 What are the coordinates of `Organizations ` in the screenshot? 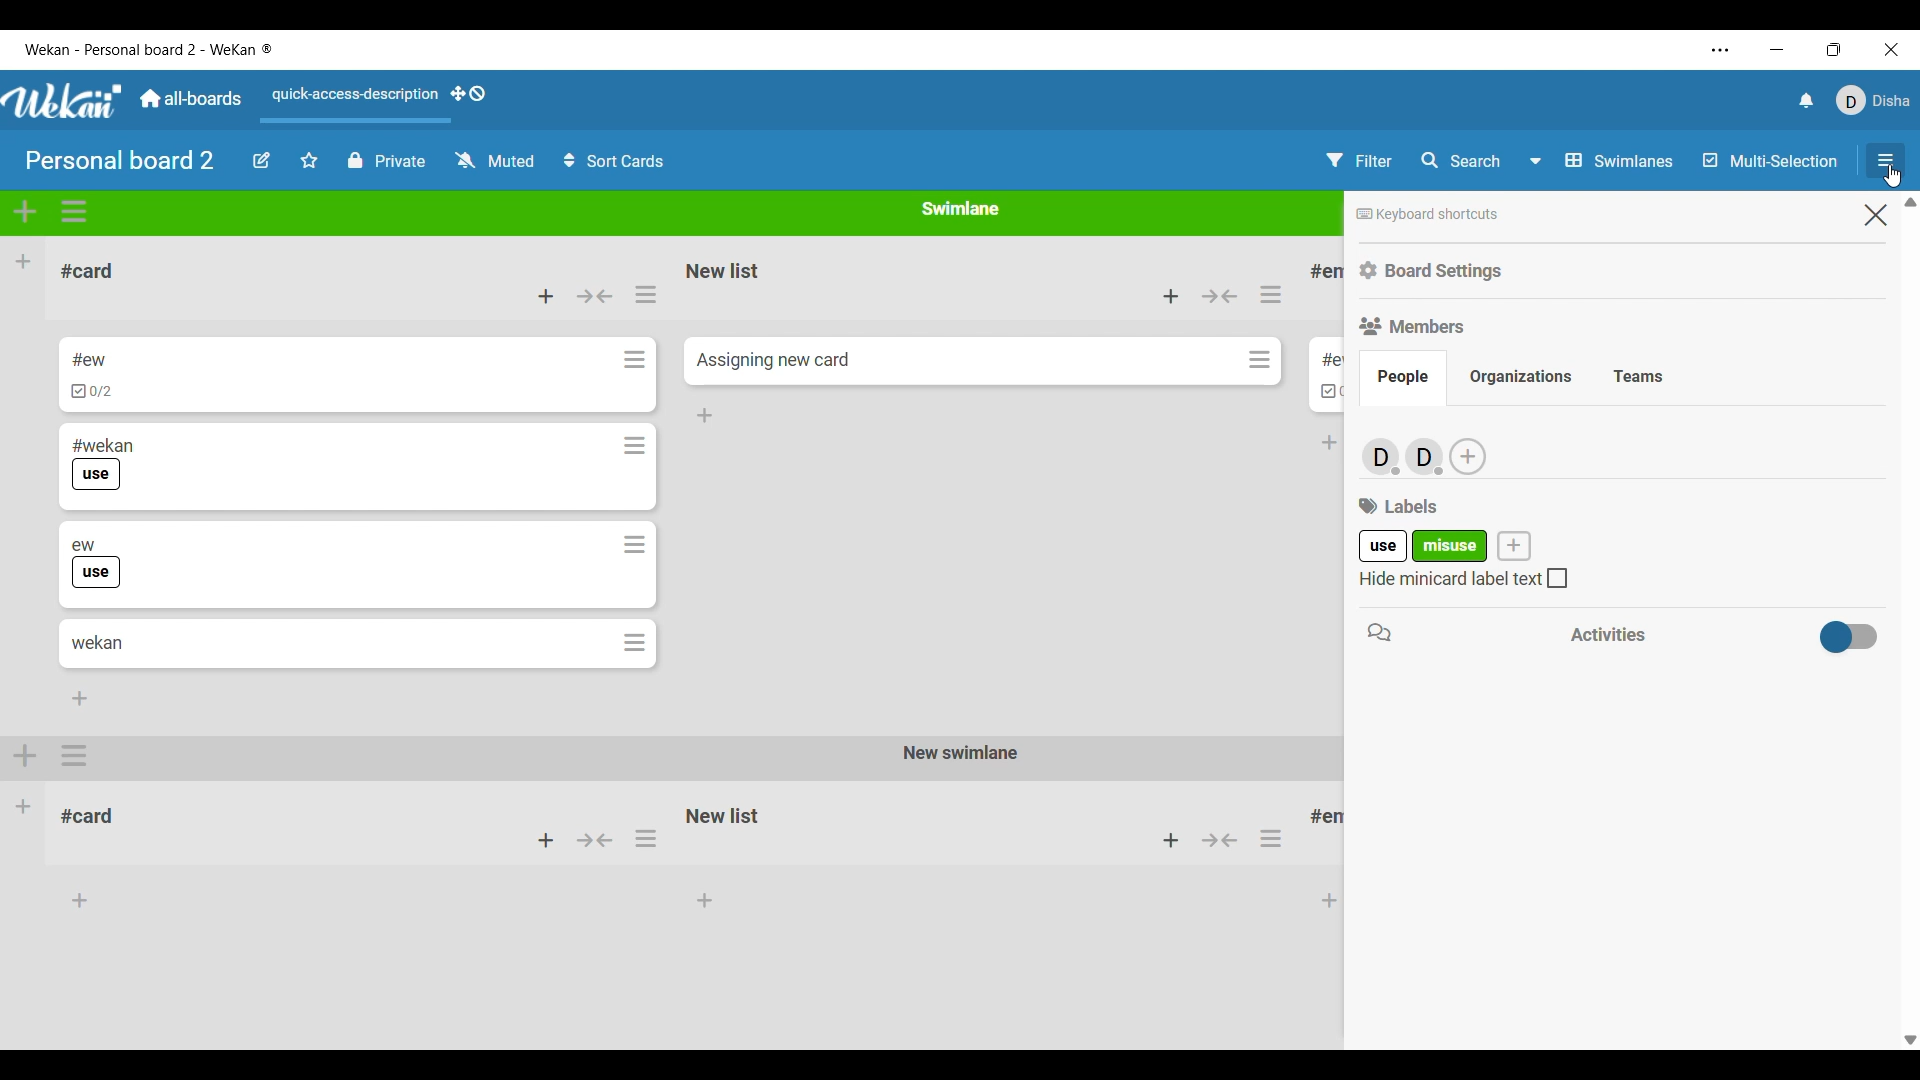 It's located at (1520, 377).